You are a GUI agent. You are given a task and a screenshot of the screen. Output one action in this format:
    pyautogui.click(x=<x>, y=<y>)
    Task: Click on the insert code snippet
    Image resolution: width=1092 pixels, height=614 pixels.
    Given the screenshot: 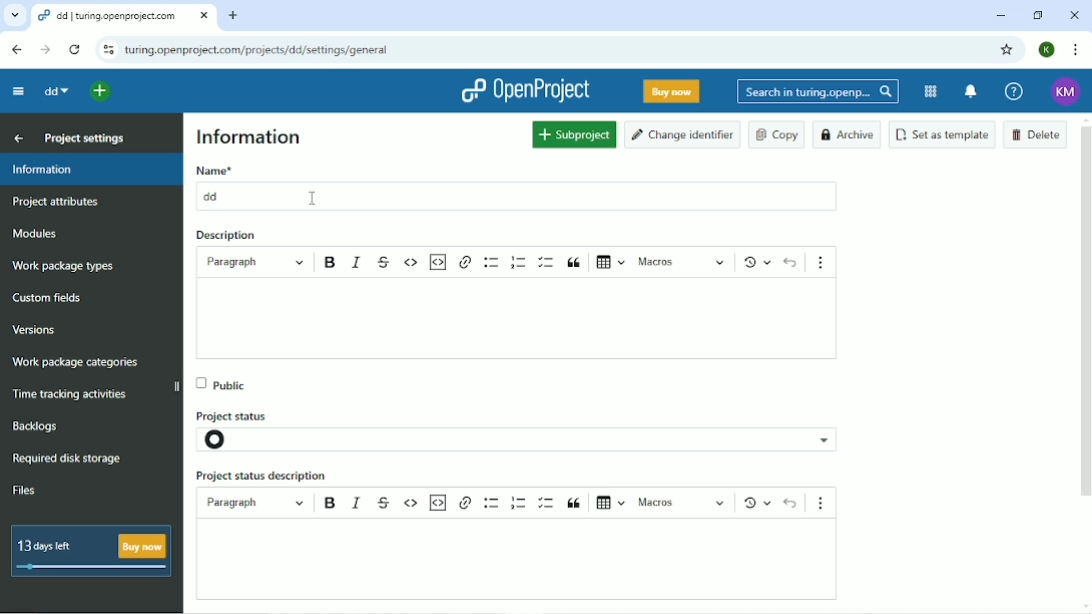 What is the action you would take?
    pyautogui.click(x=439, y=501)
    